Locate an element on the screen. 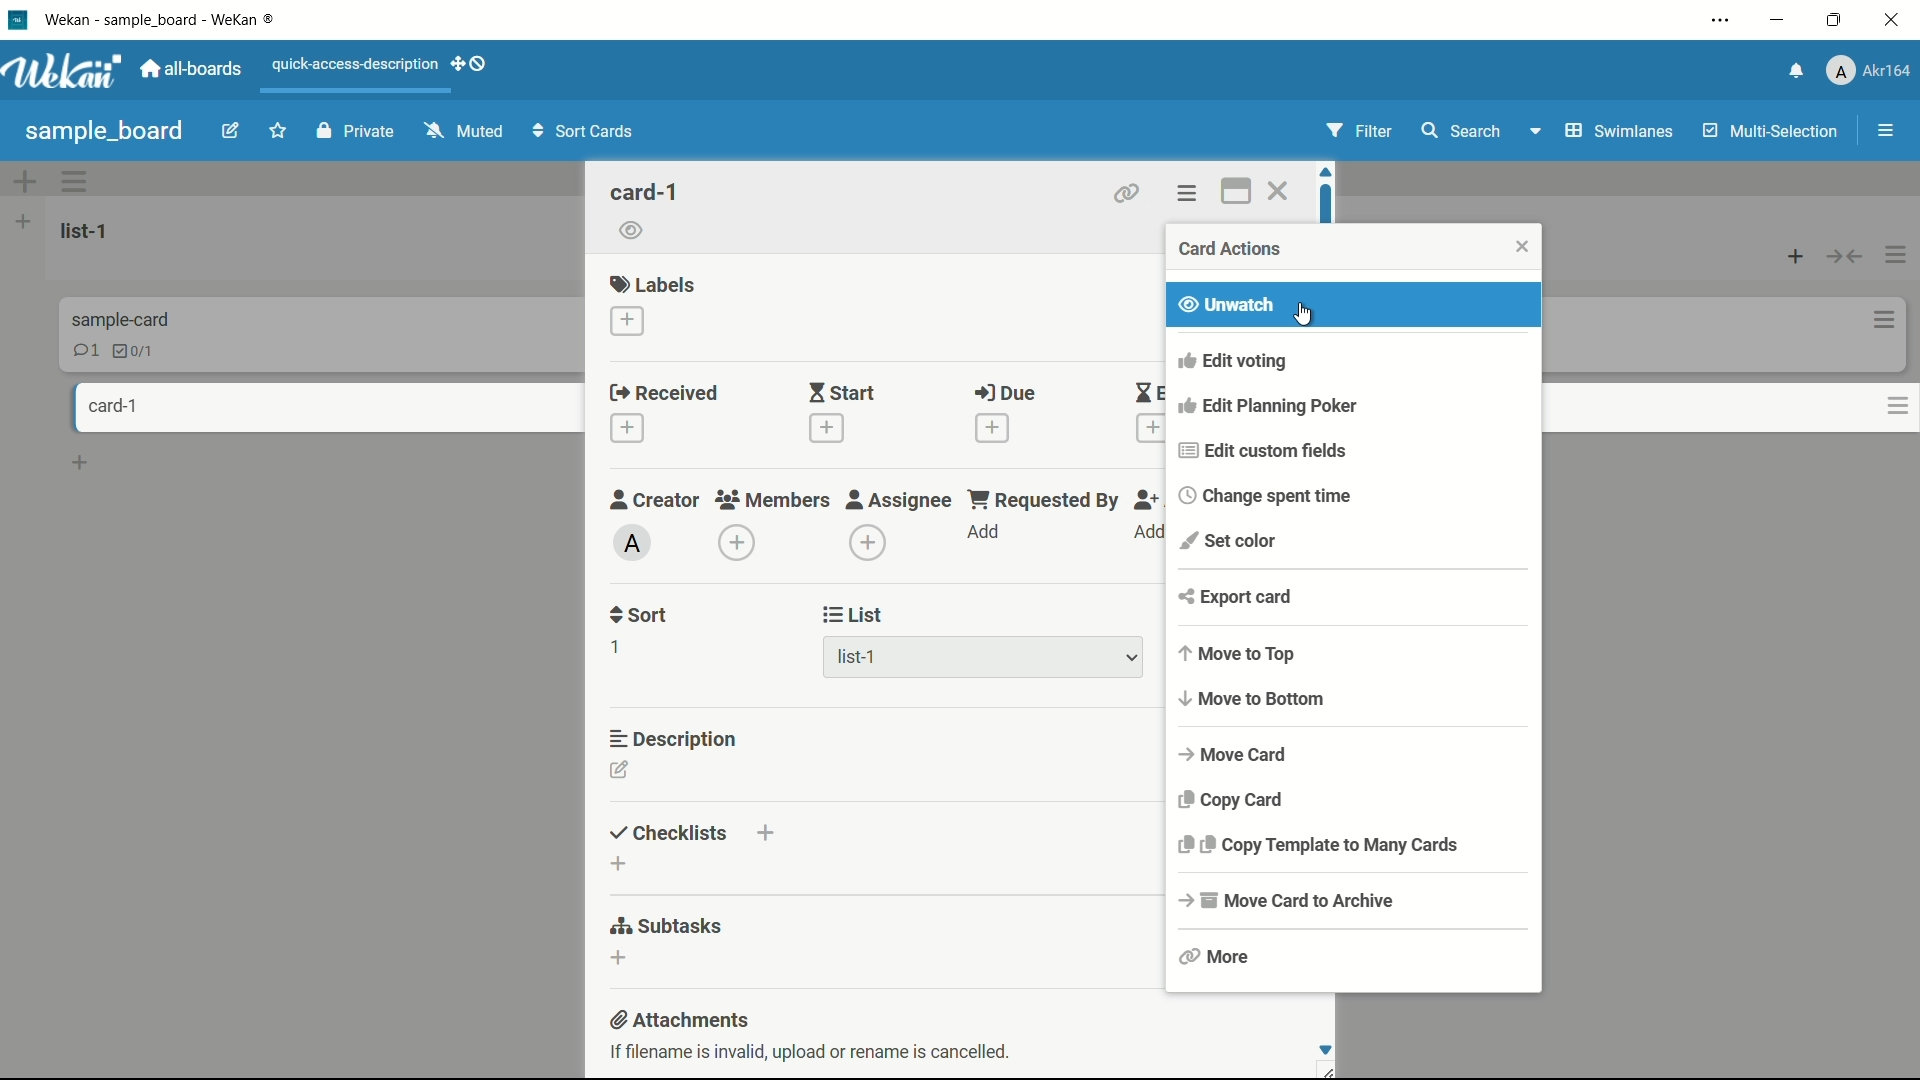  1 is located at coordinates (615, 645).